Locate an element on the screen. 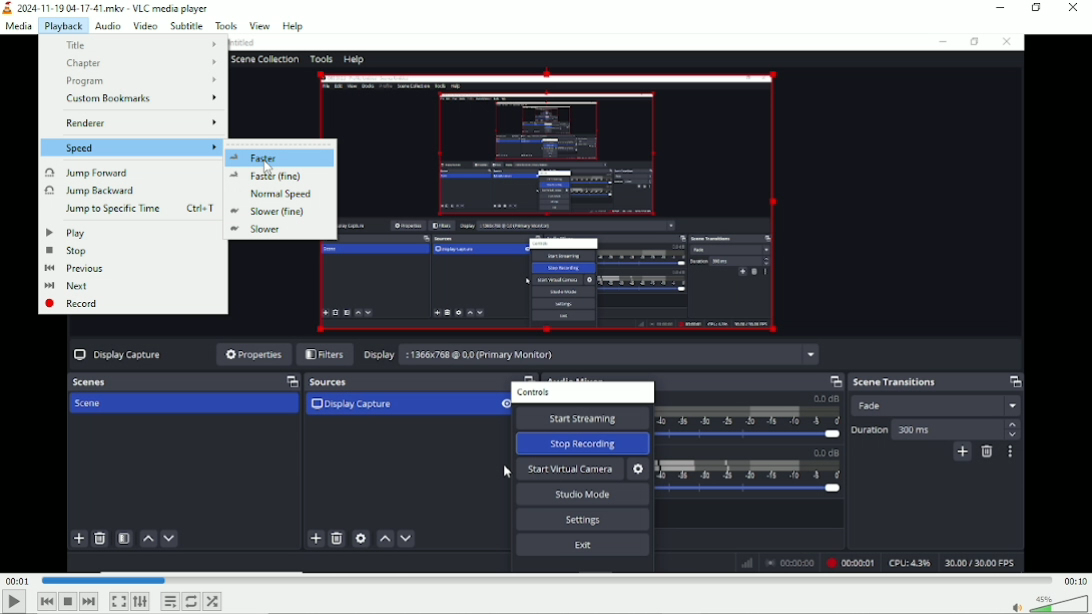 The height and width of the screenshot is (614, 1092). next is located at coordinates (128, 287).